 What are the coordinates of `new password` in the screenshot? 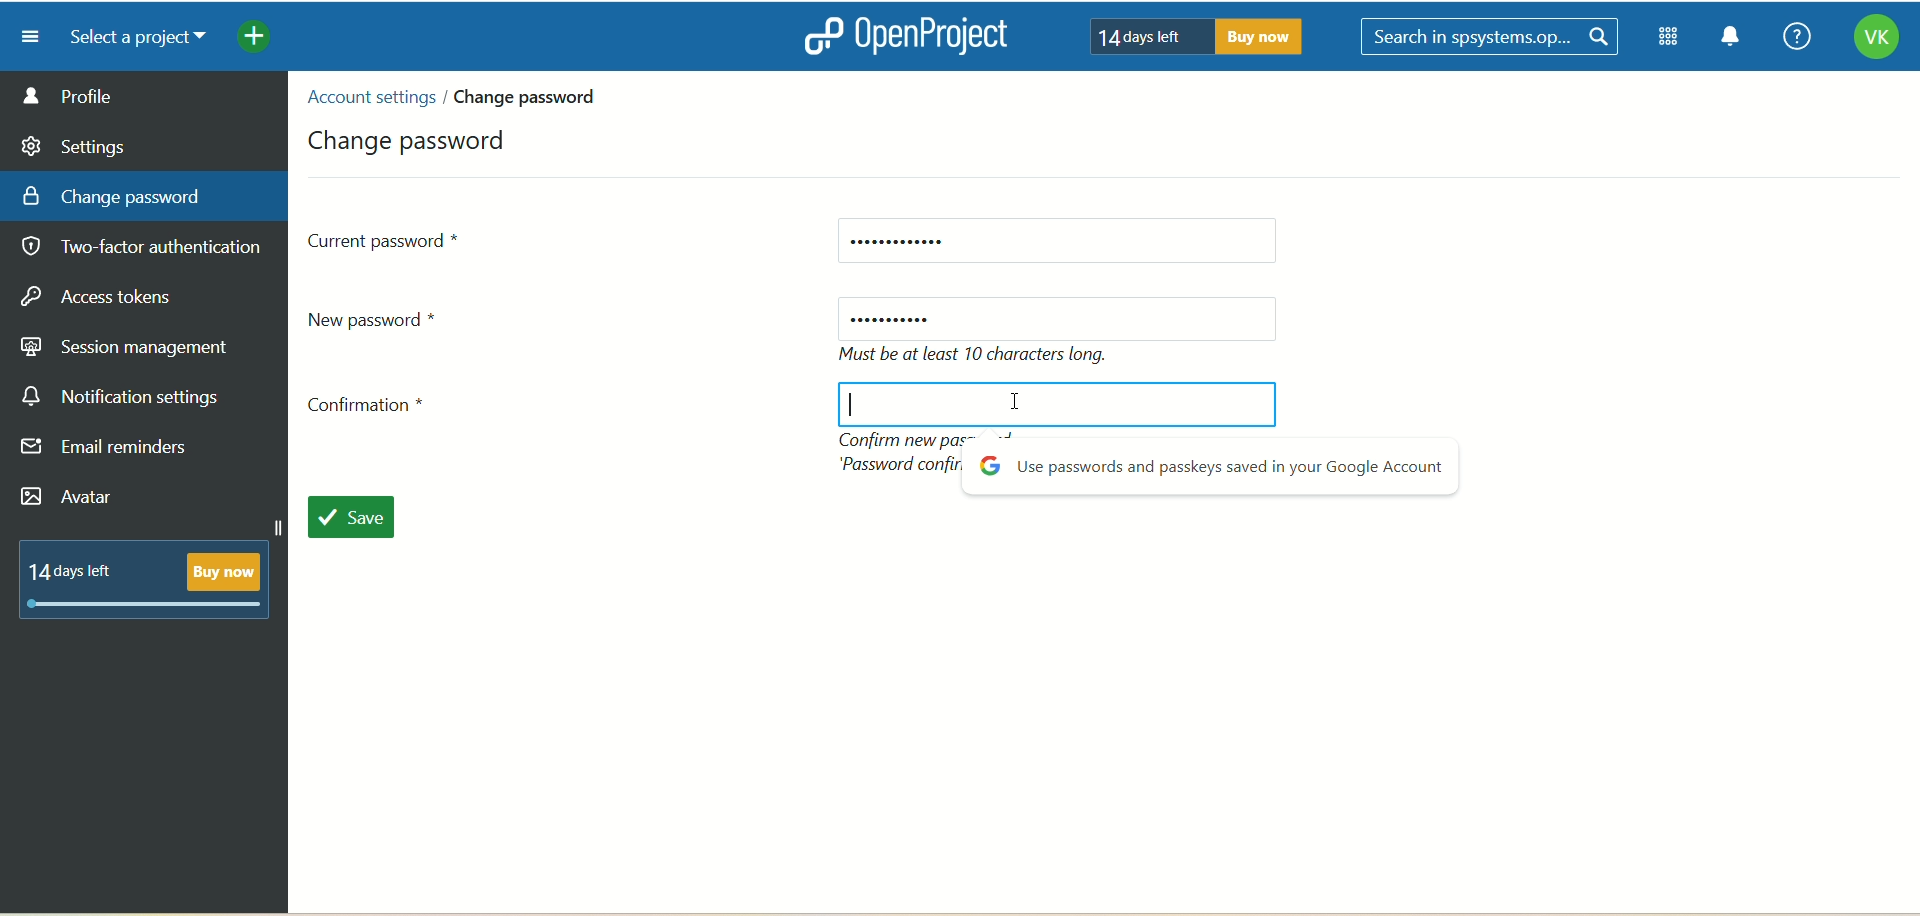 It's located at (1058, 318).